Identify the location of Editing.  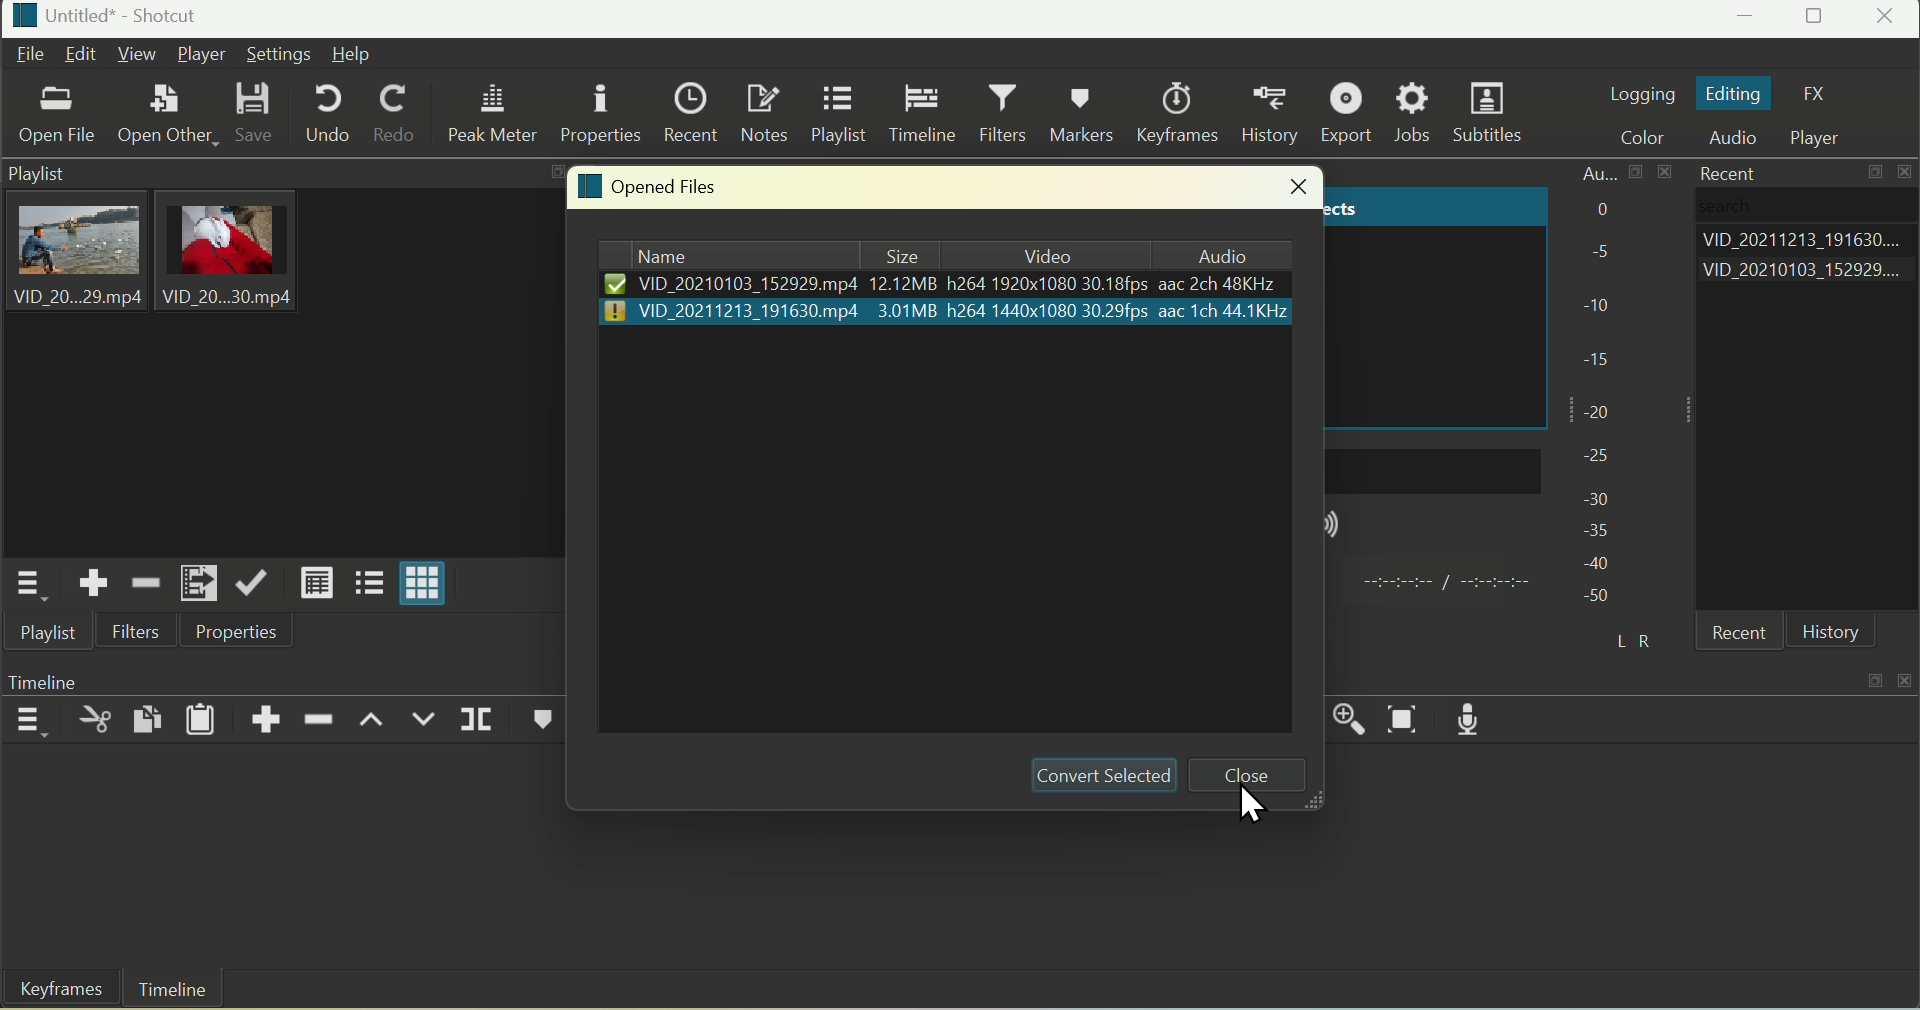
(1734, 94).